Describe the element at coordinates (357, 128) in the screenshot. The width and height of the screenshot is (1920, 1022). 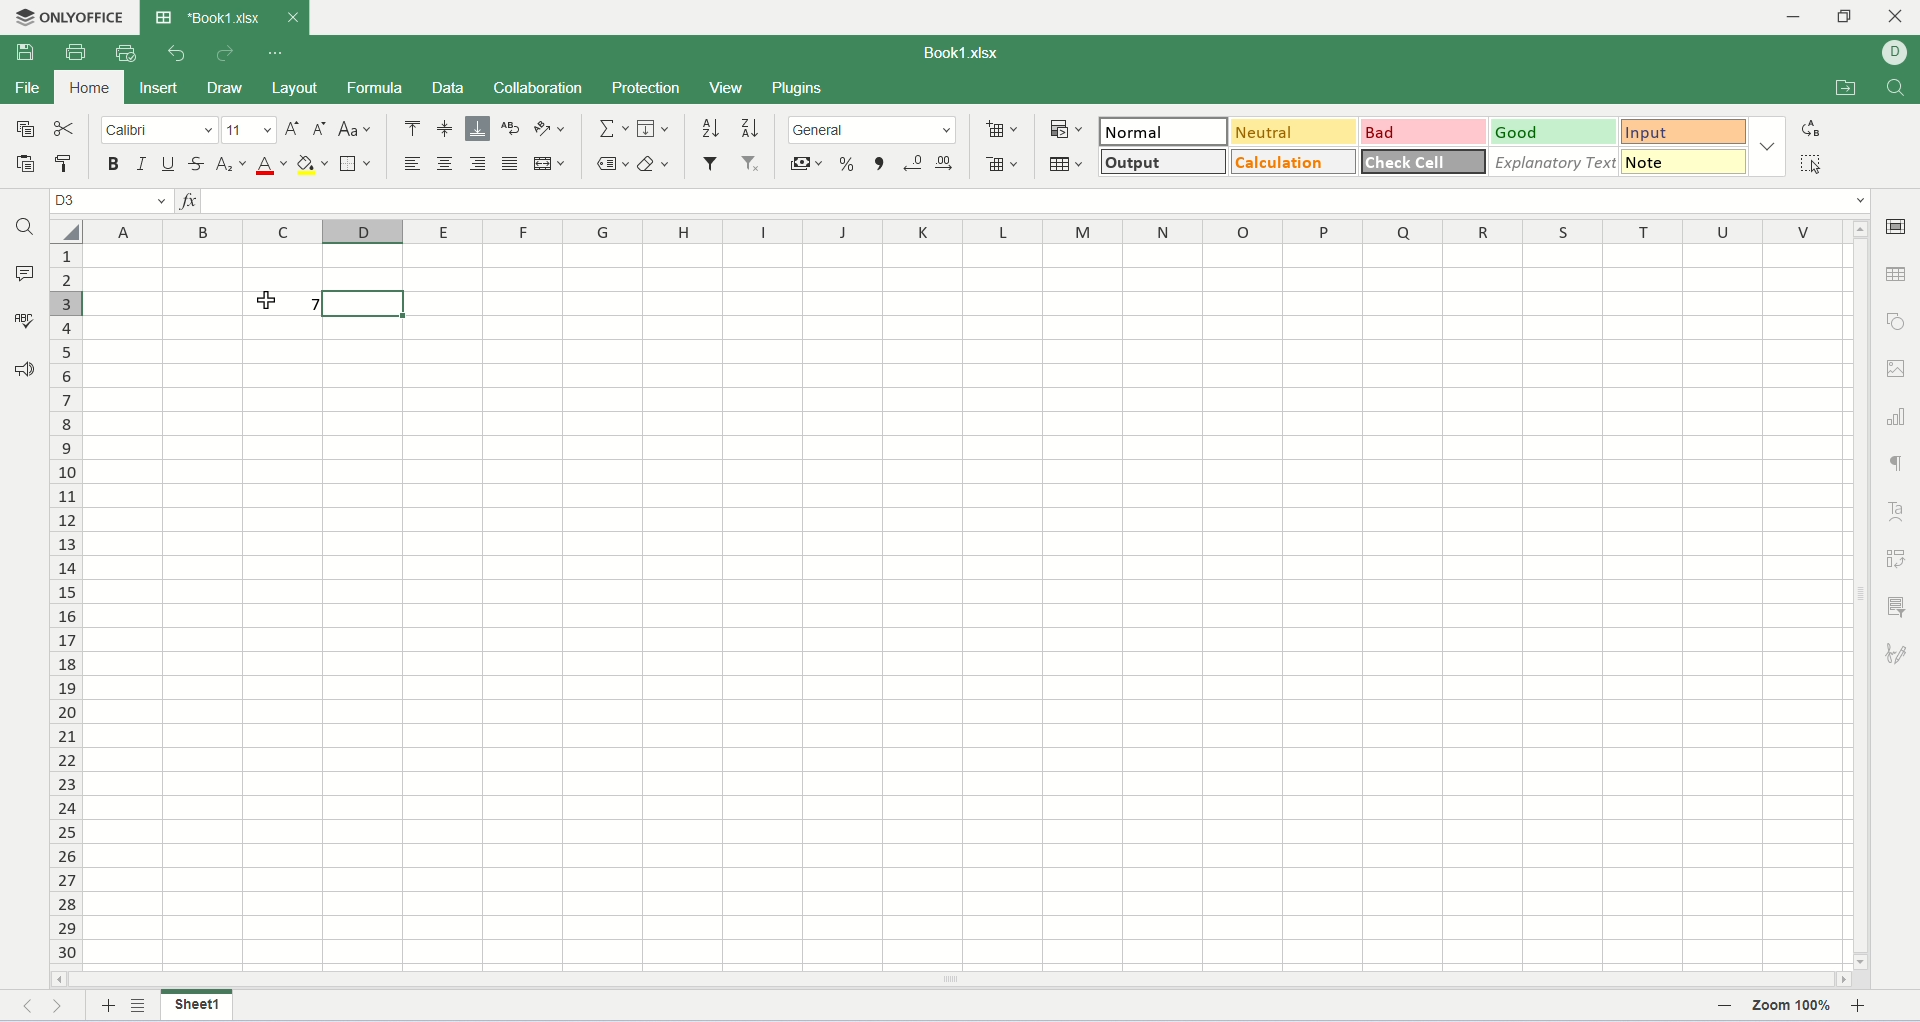
I see `change case` at that location.